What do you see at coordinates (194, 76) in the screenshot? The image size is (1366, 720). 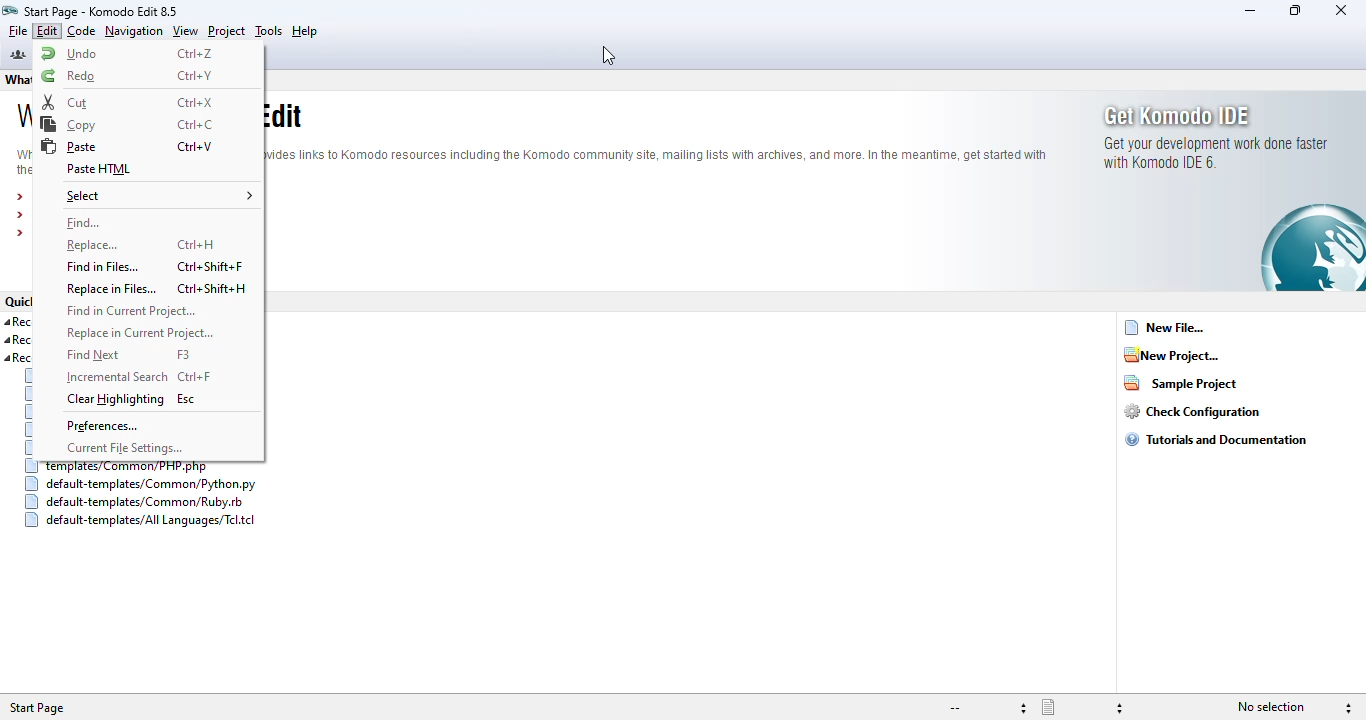 I see `shortcut for redo` at bounding box center [194, 76].